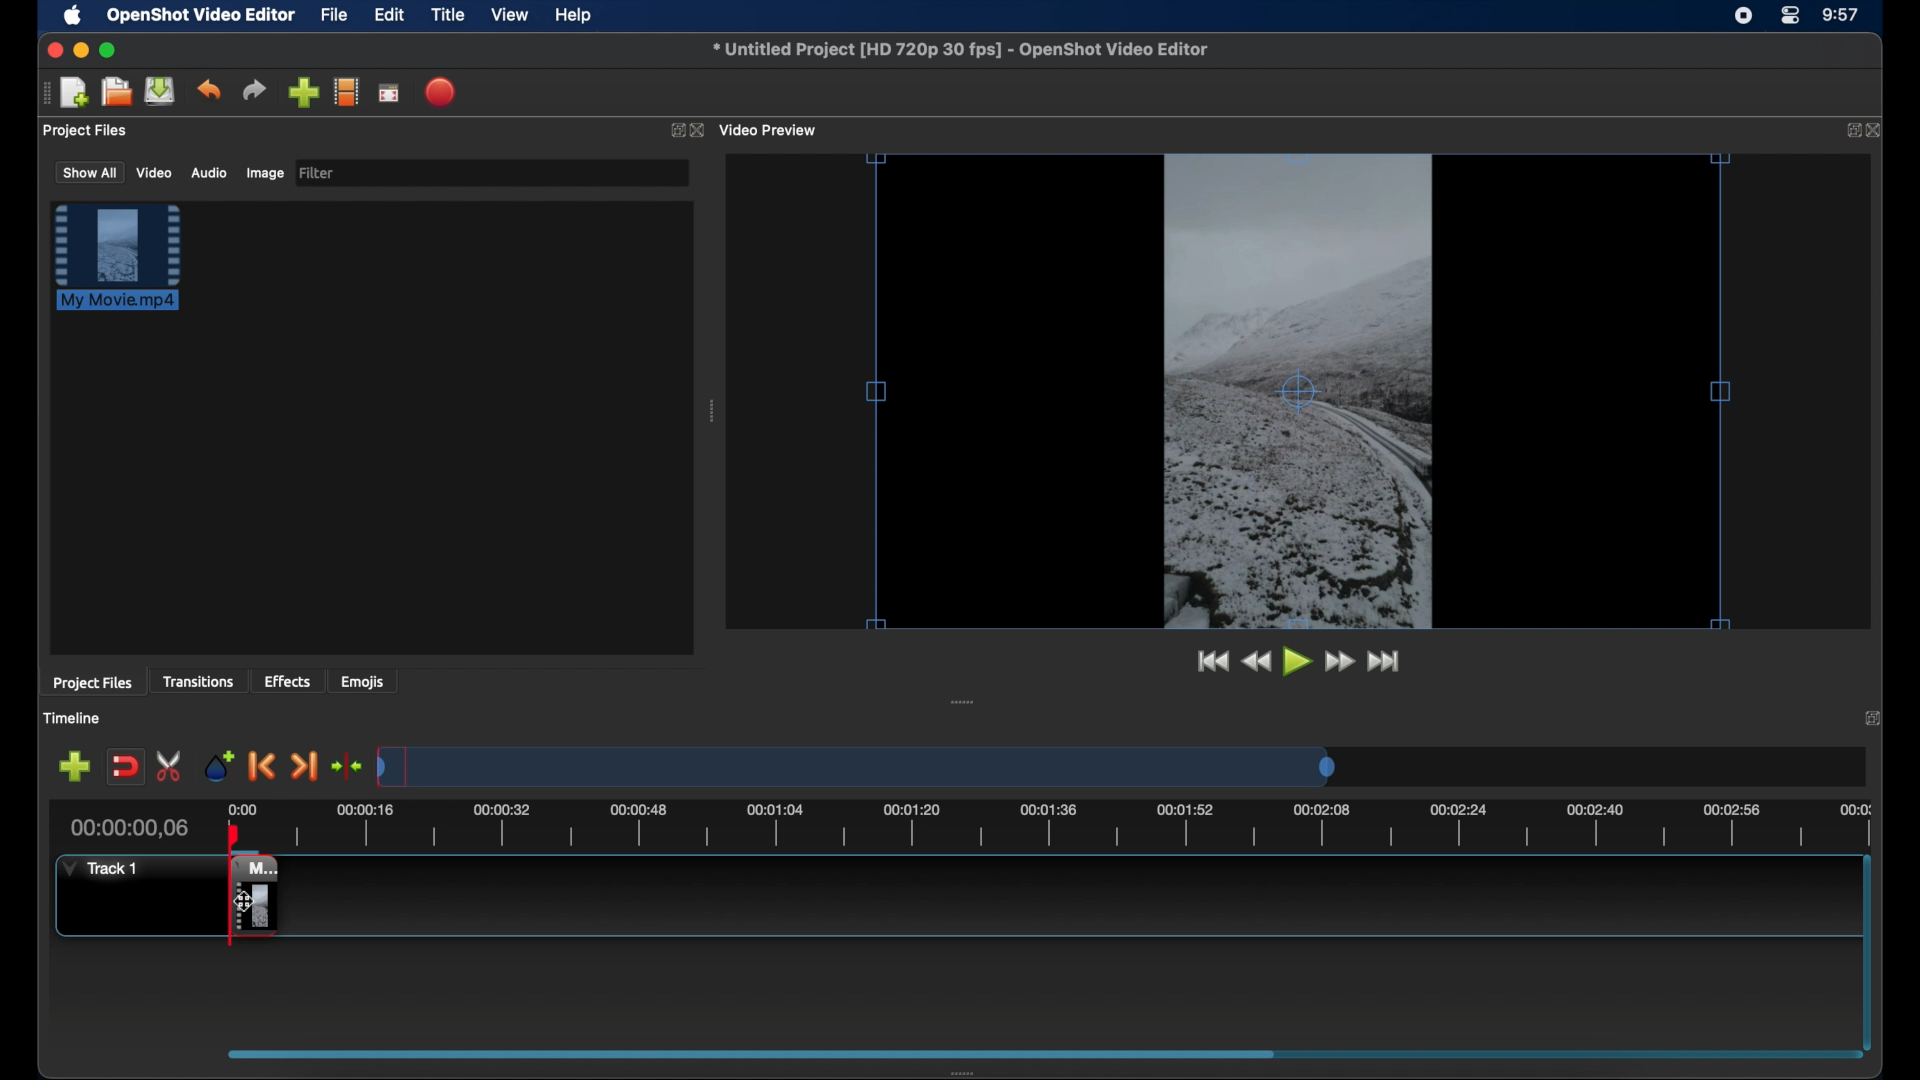  What do you see at coordinates (1256, 662) in the screenshot?
I see `rewind` at bounding box center [1256, 662].